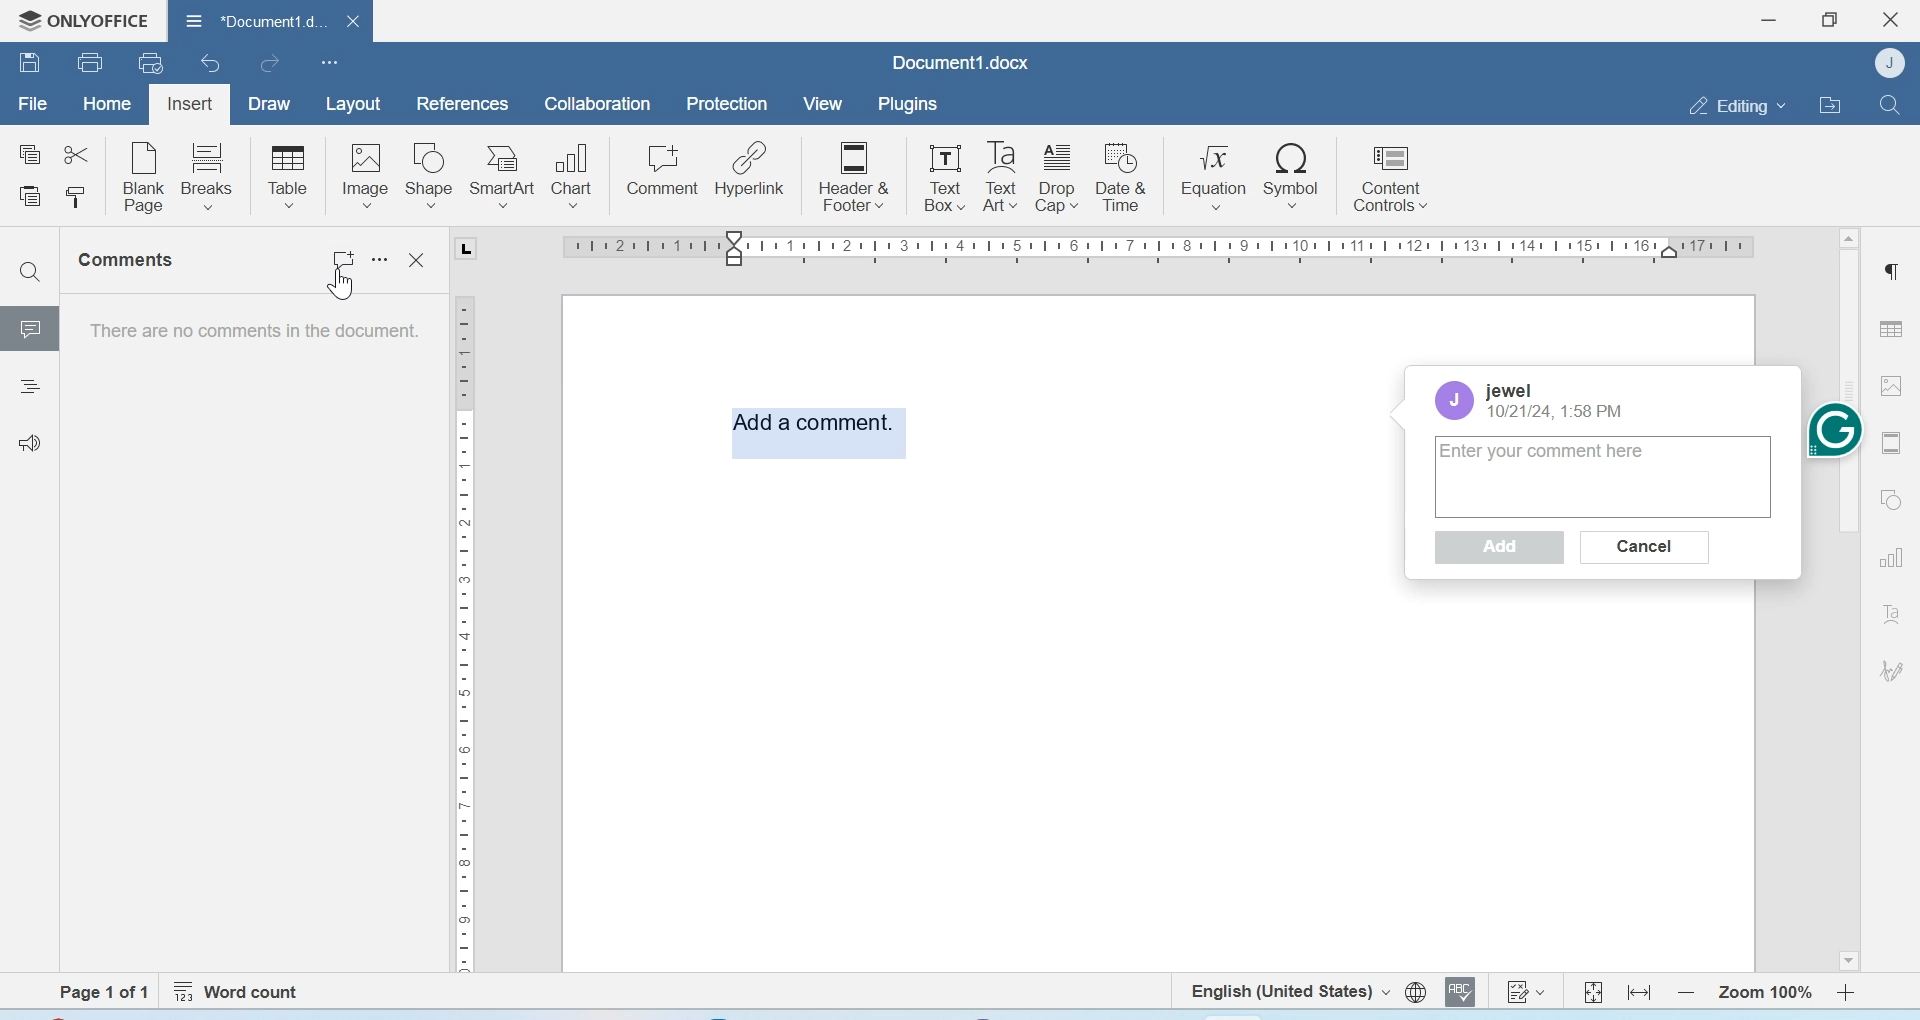 Image resolution: width=1920 pixels, height=1020 pixels. I want to click on Symbol, so click(1293, 174).